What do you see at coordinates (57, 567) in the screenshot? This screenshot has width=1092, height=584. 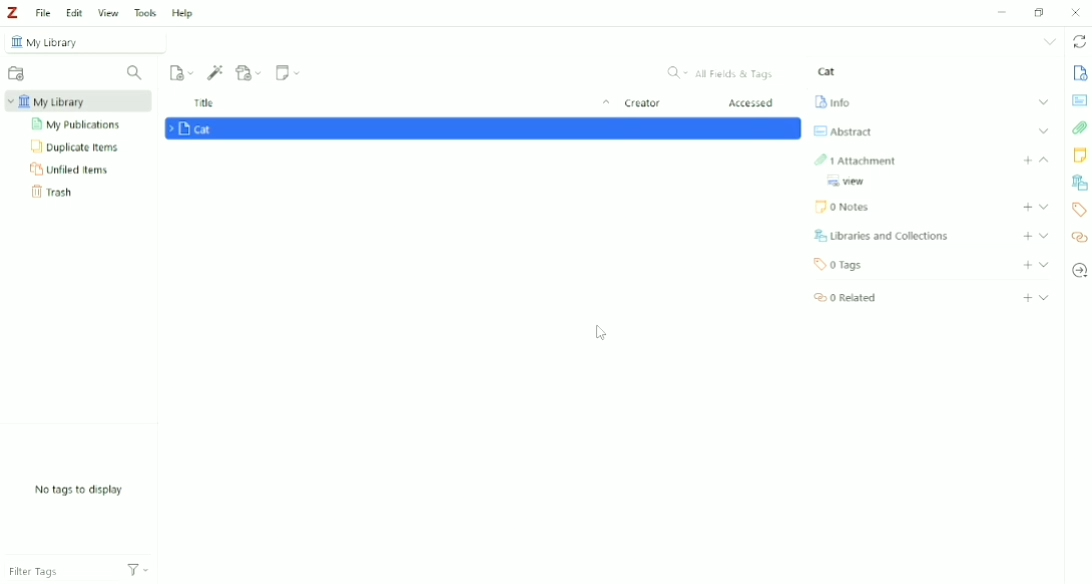 I see `Filter Tags` at bounding box center [57, 567].